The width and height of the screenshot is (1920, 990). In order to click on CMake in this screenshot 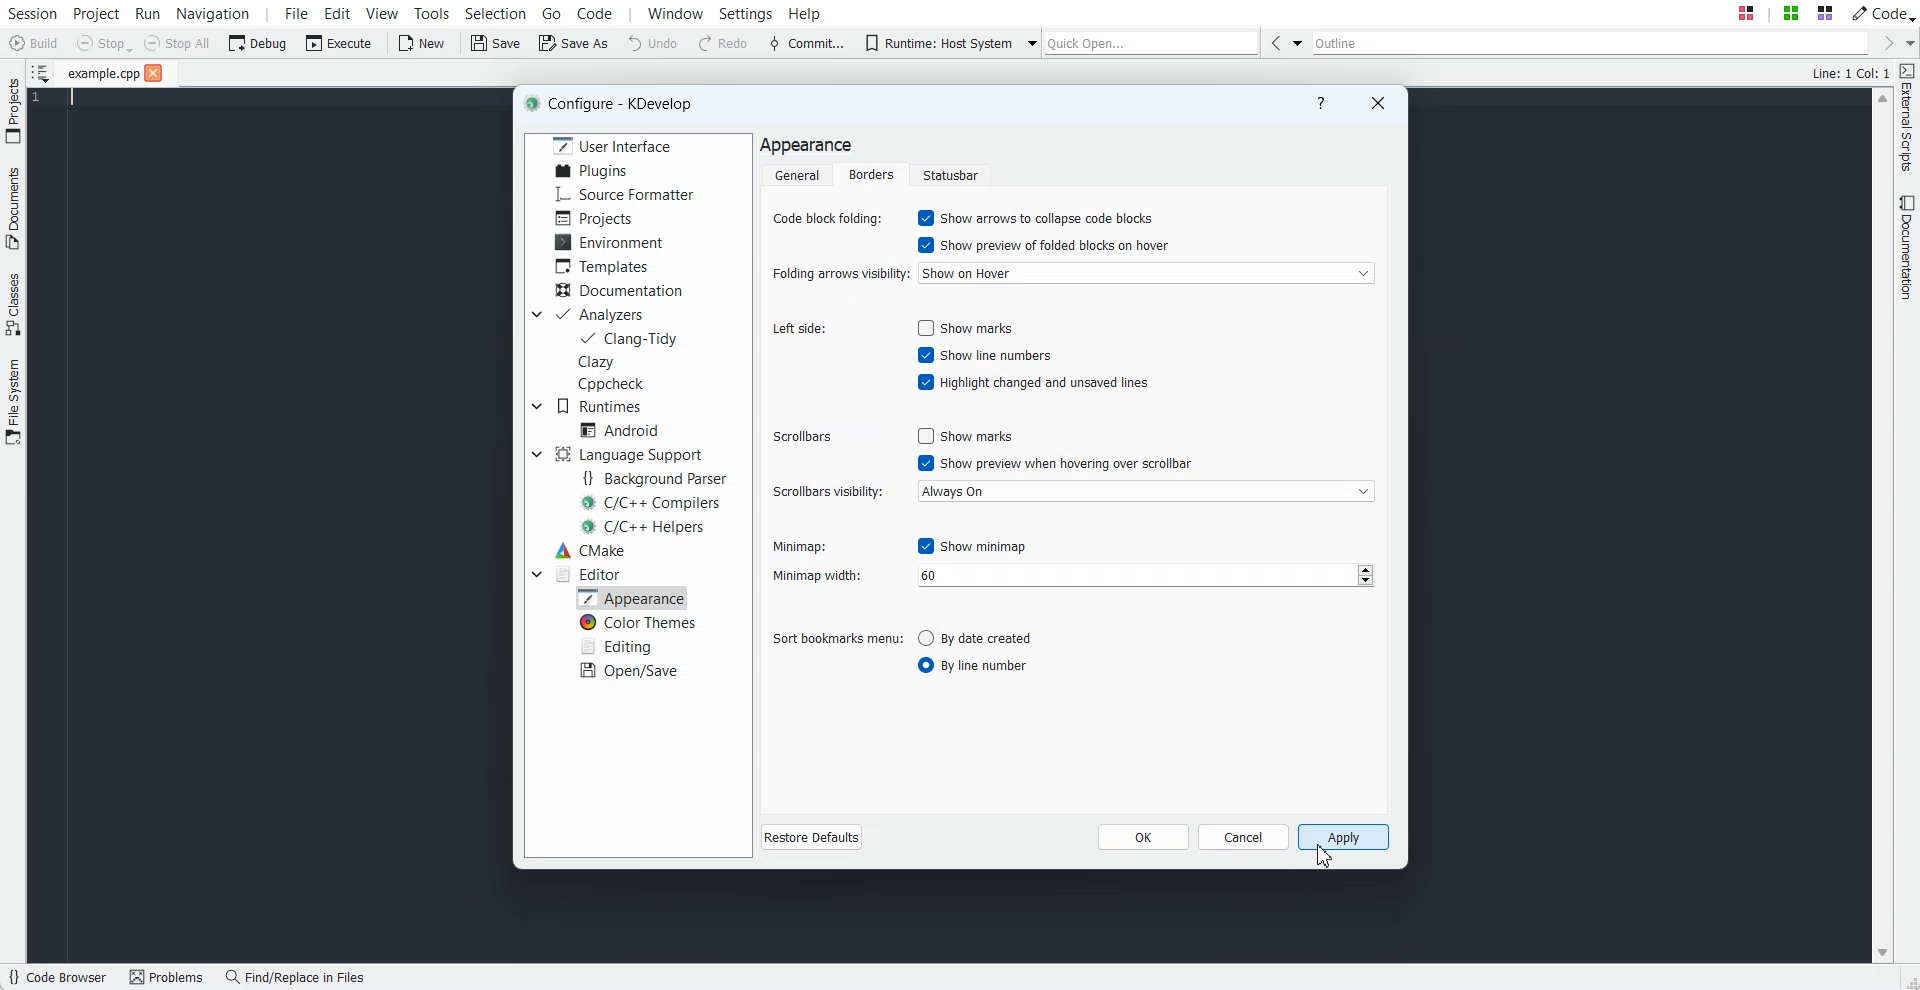, I will do `click(592, 551)`.